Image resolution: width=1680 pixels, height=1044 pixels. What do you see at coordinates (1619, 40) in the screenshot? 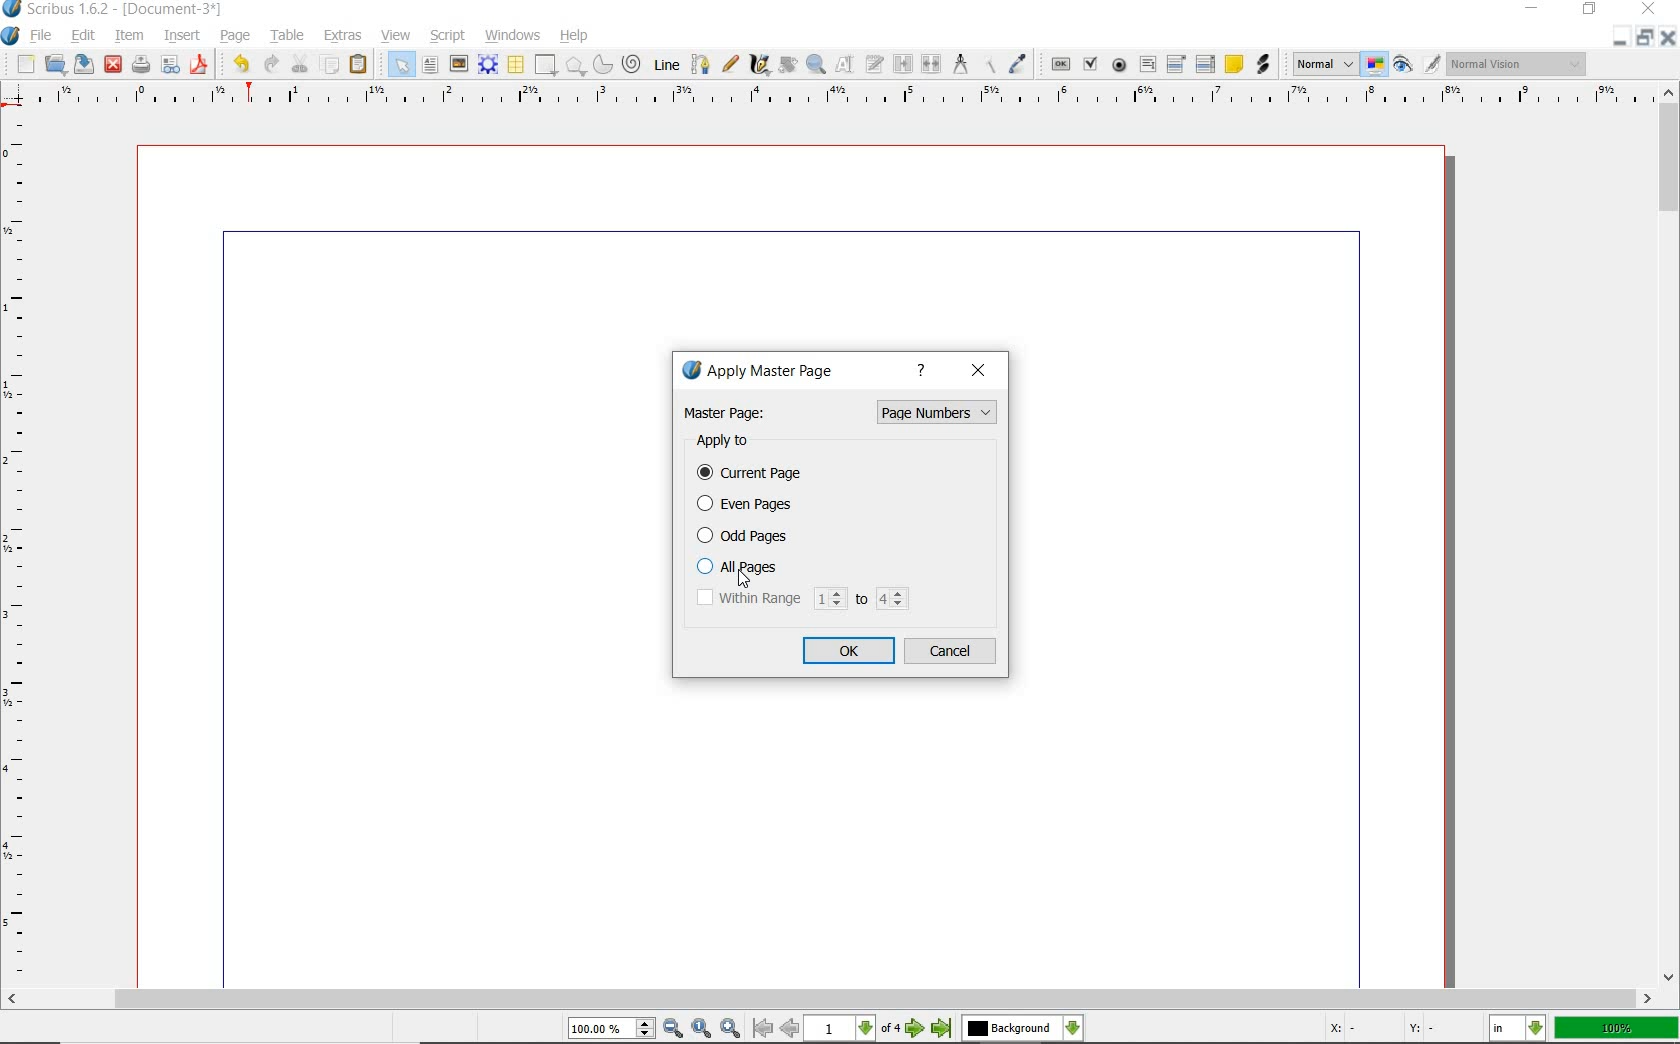
I see `Restore Down` at bounding box center [1619, 40].